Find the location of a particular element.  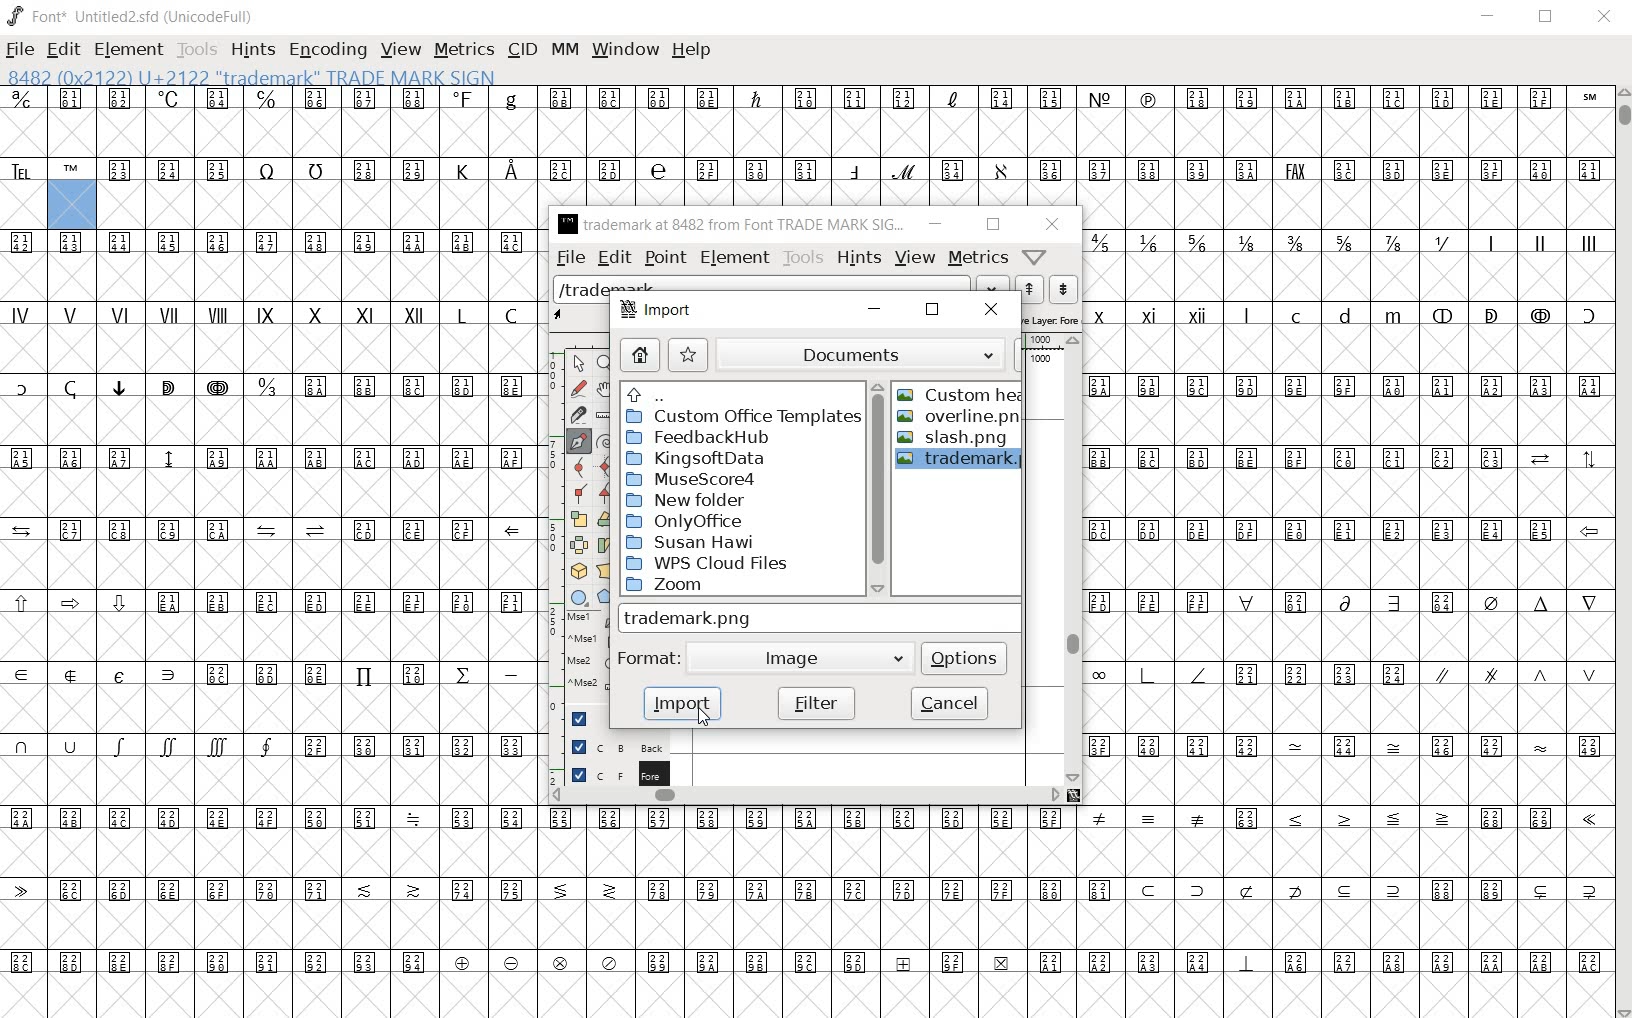

symbol is located at coordinates (274, 264).